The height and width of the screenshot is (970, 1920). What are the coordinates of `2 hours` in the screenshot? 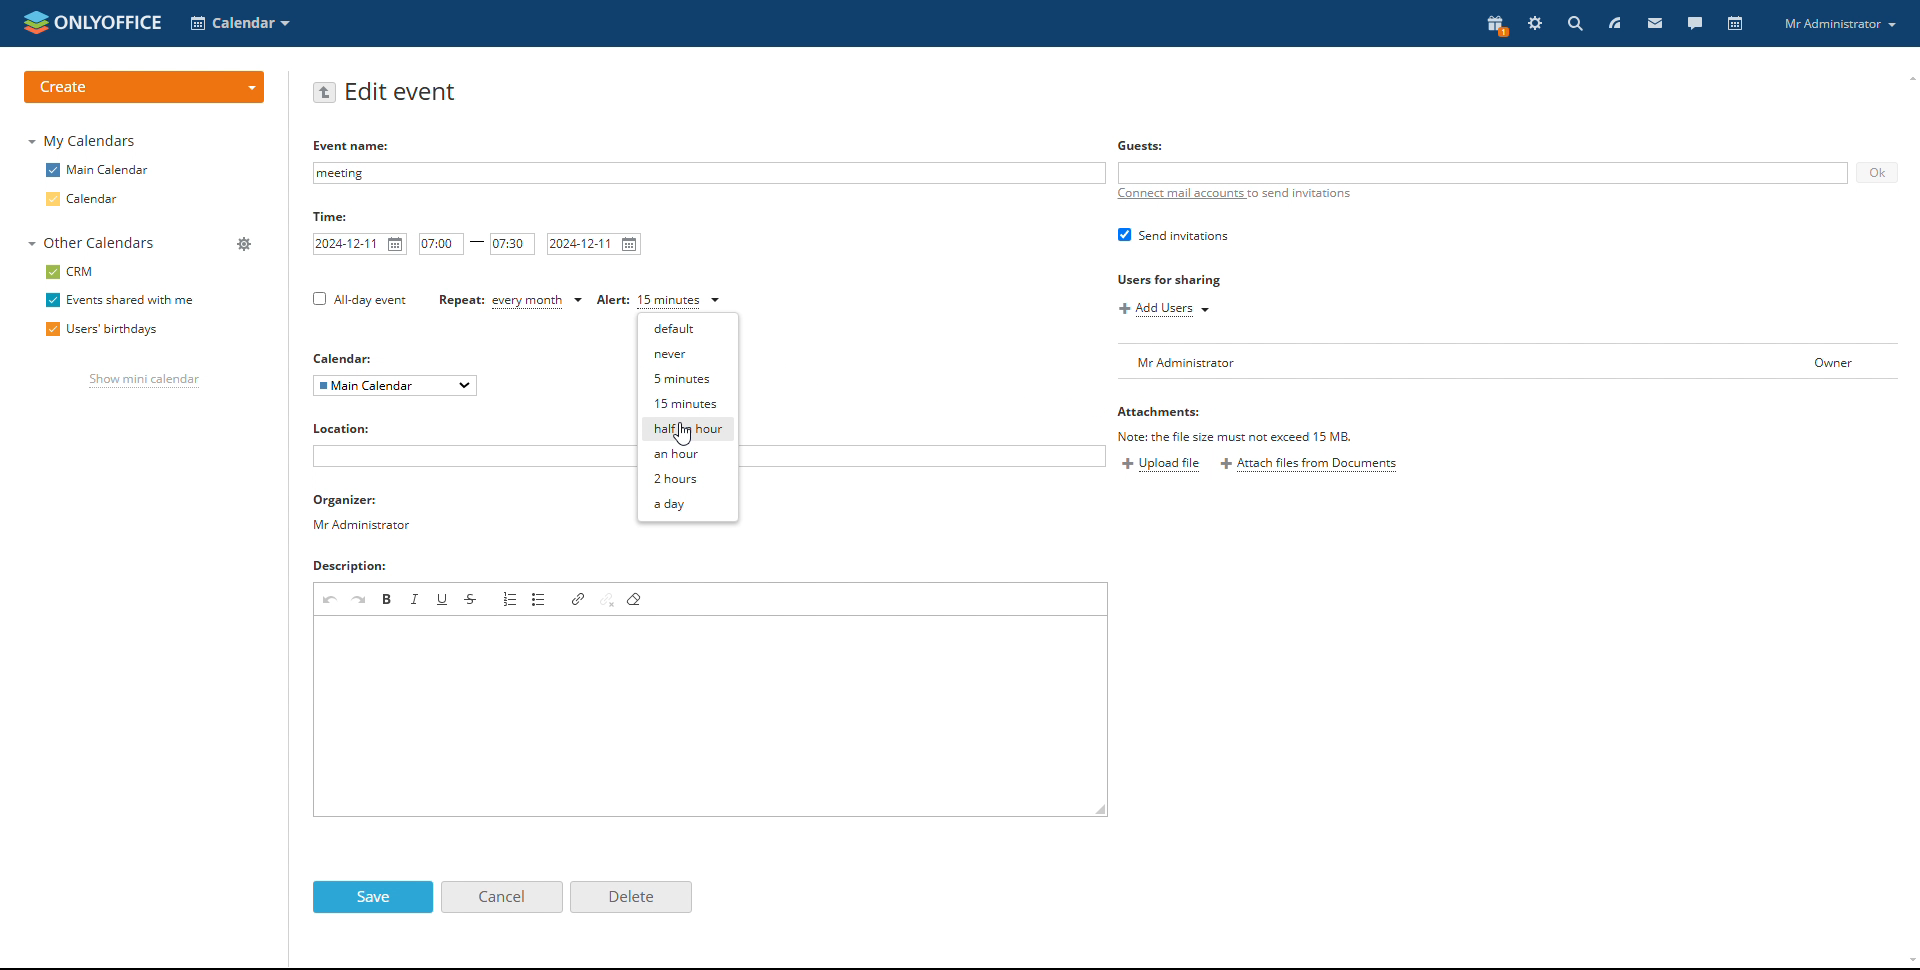 It's located at (687, 479).